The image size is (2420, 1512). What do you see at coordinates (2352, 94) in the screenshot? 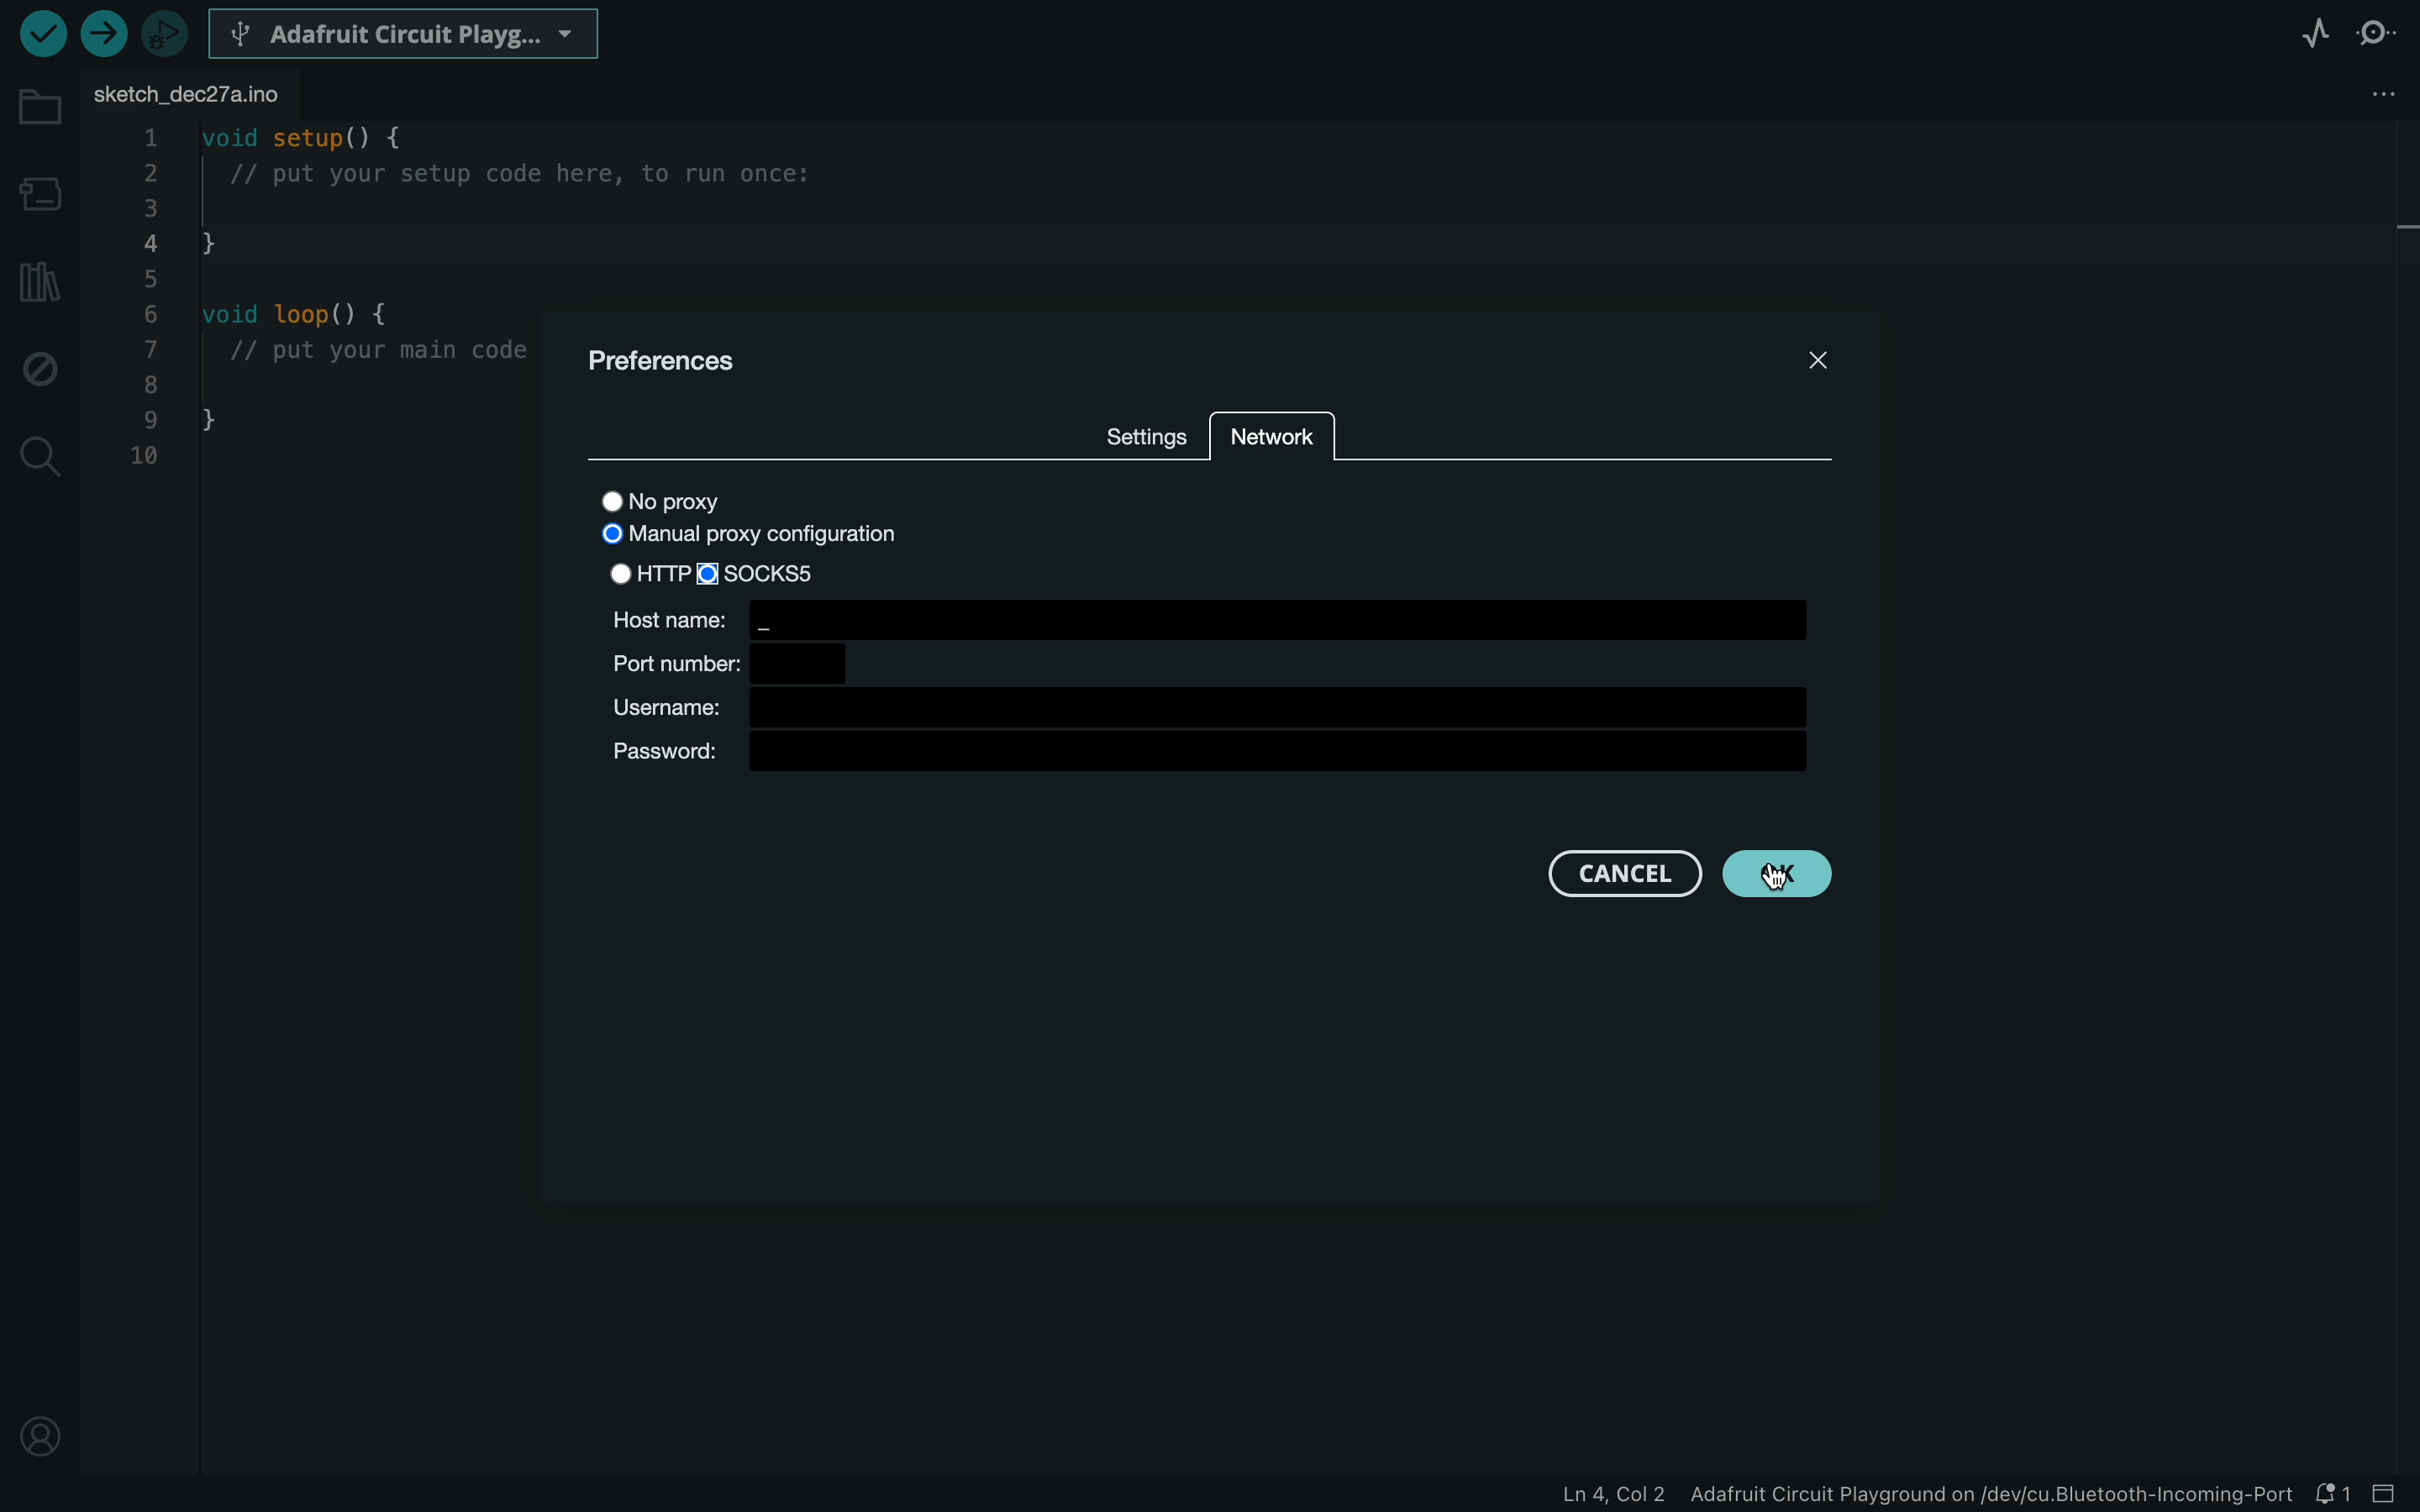
I see `file setting` at bounding box center [2352, 94].